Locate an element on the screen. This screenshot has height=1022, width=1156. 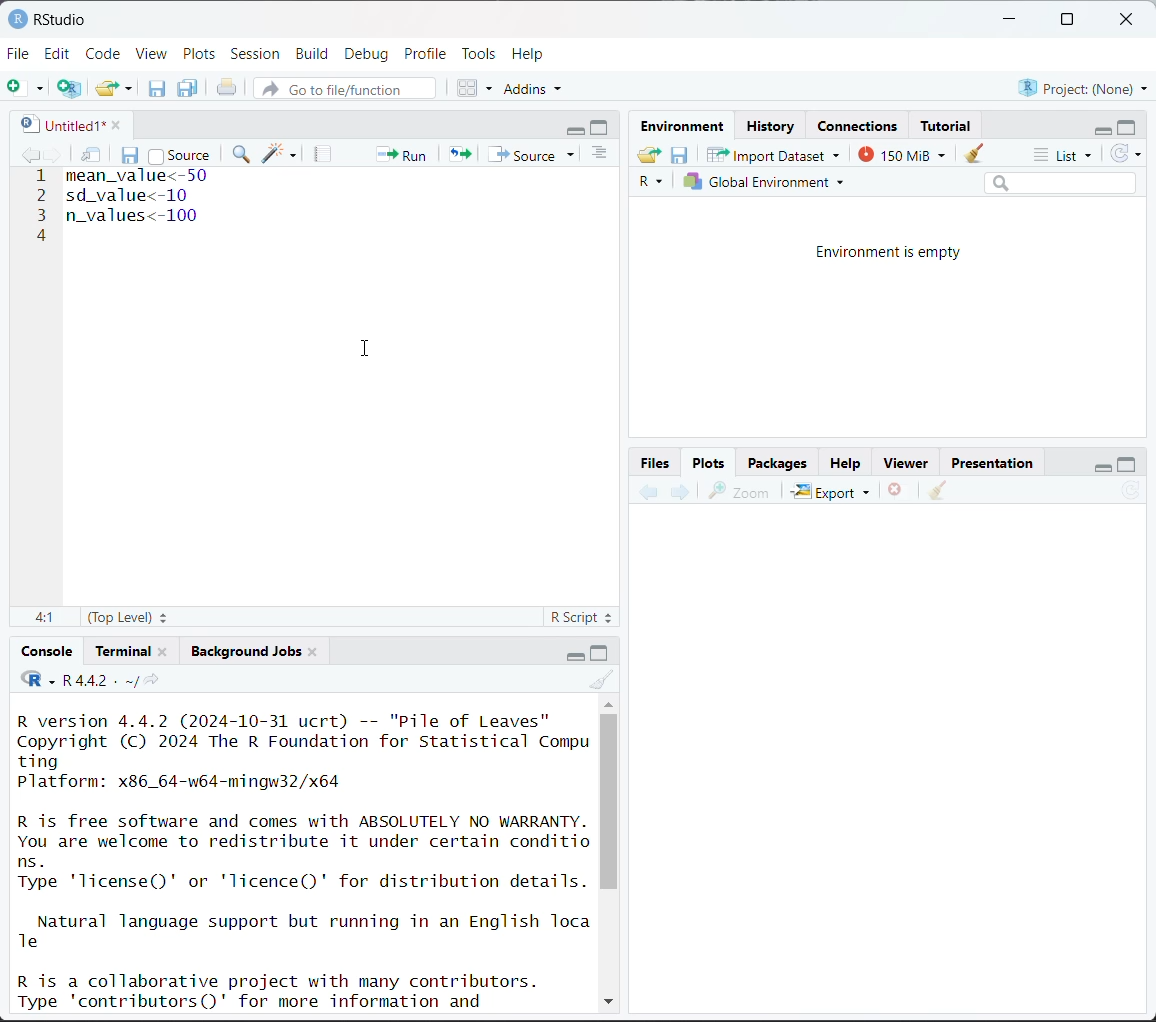
minimize is located at coordinates (1099, 464).